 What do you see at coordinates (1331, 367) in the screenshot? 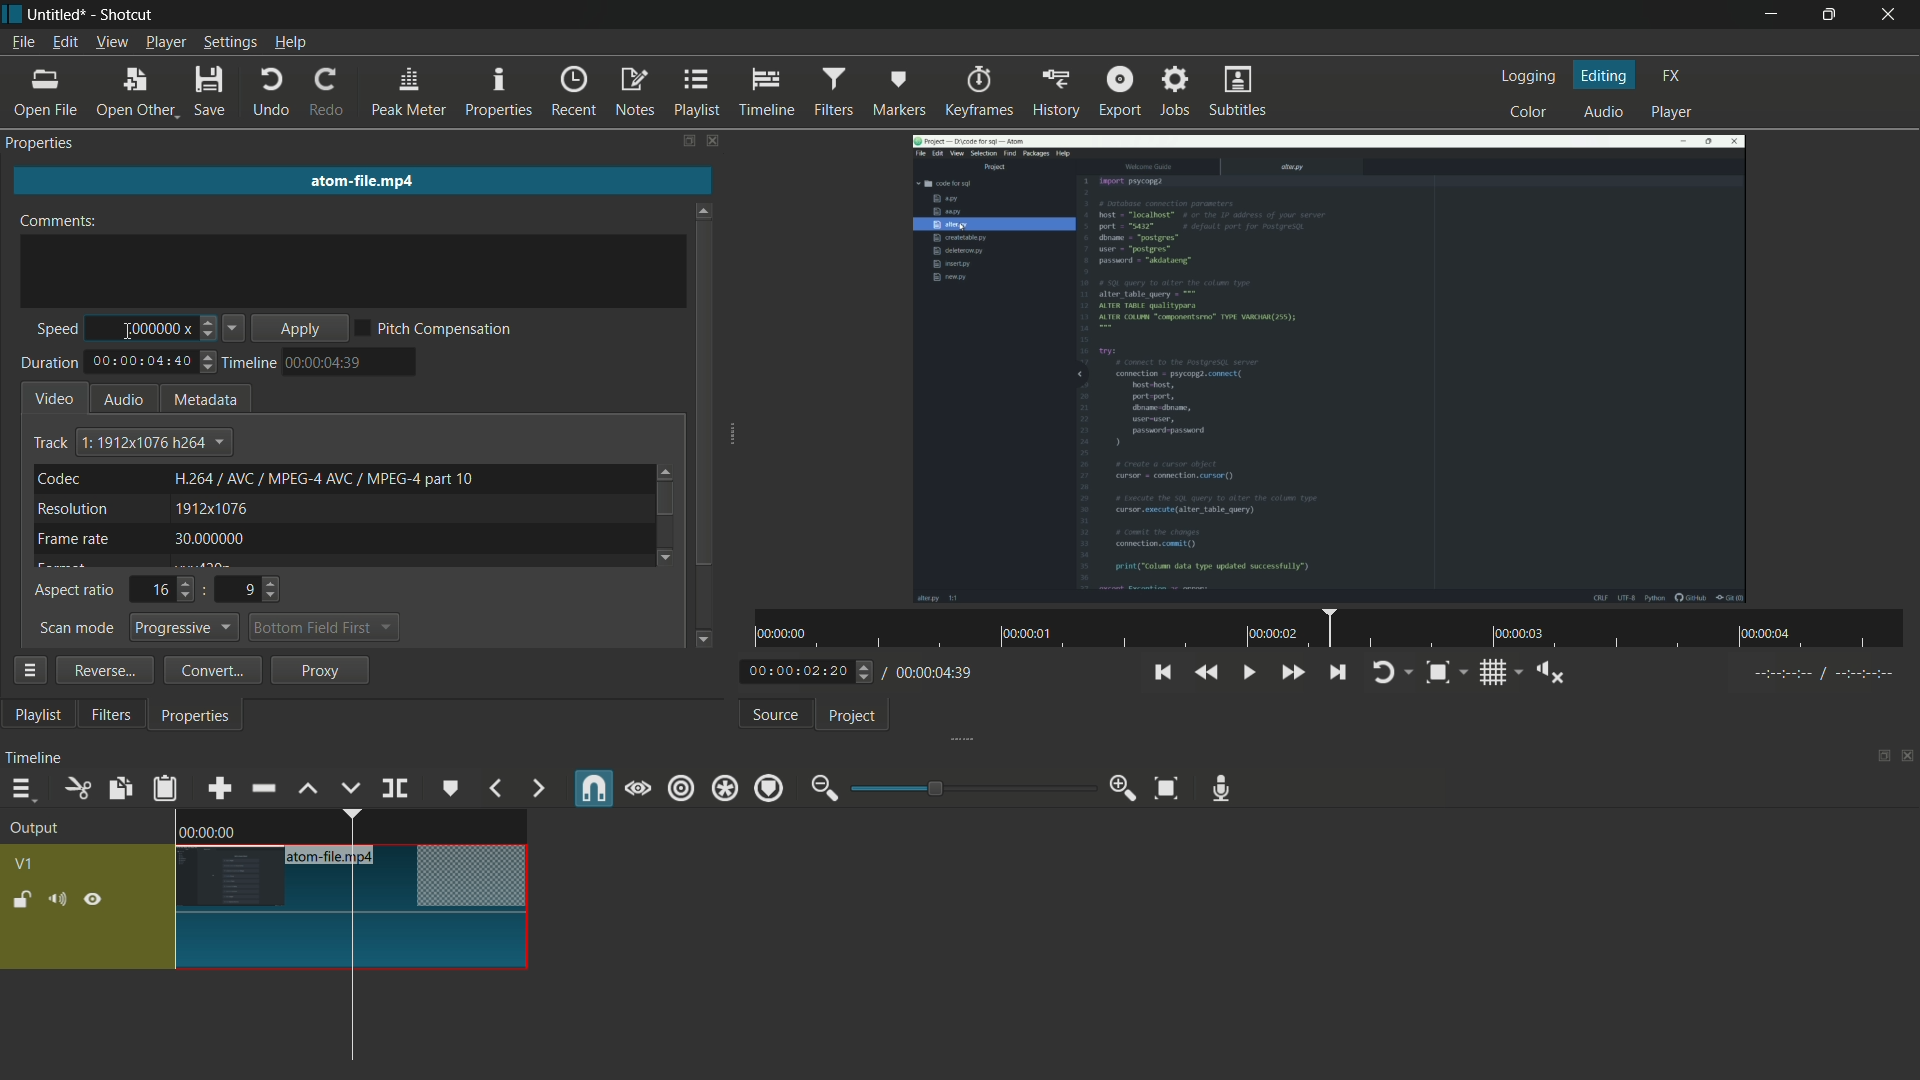
I see `imported video` at bounding box center [1331, 367].